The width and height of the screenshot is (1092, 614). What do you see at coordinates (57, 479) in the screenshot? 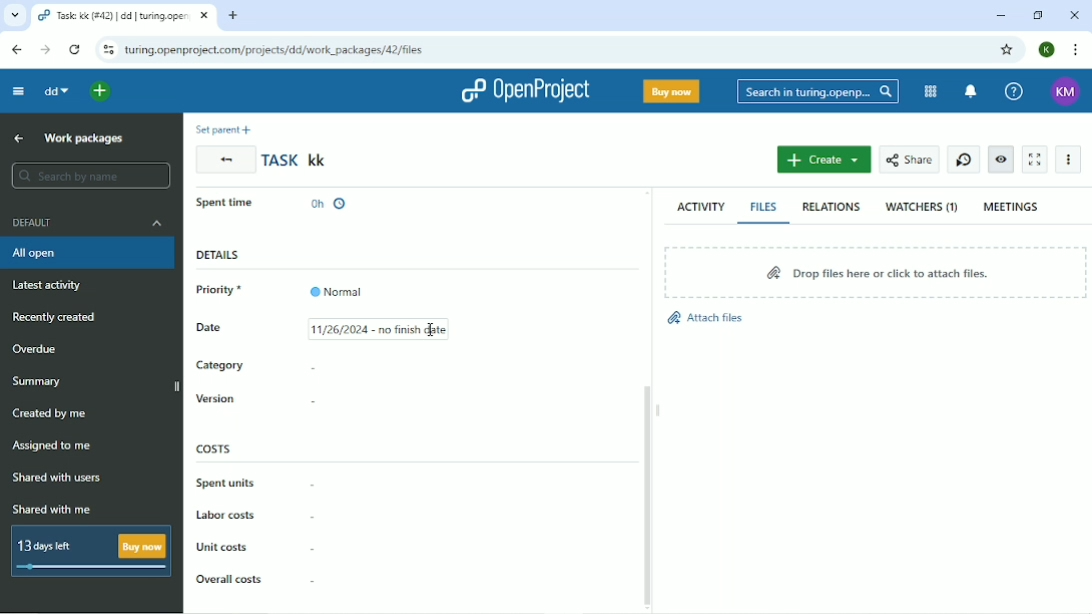
I see `Shared with users` at bounding box center [57, 479].